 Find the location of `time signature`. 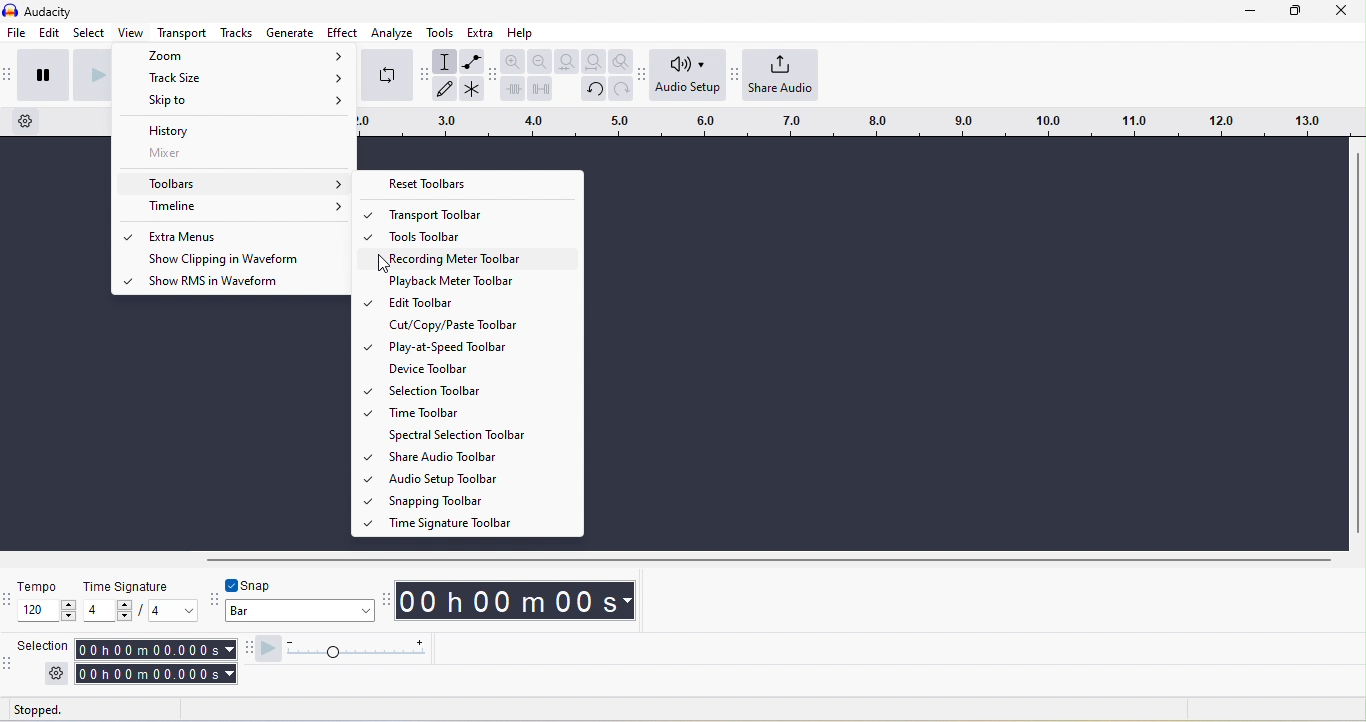

time signature is located at coordinates (128, 587).